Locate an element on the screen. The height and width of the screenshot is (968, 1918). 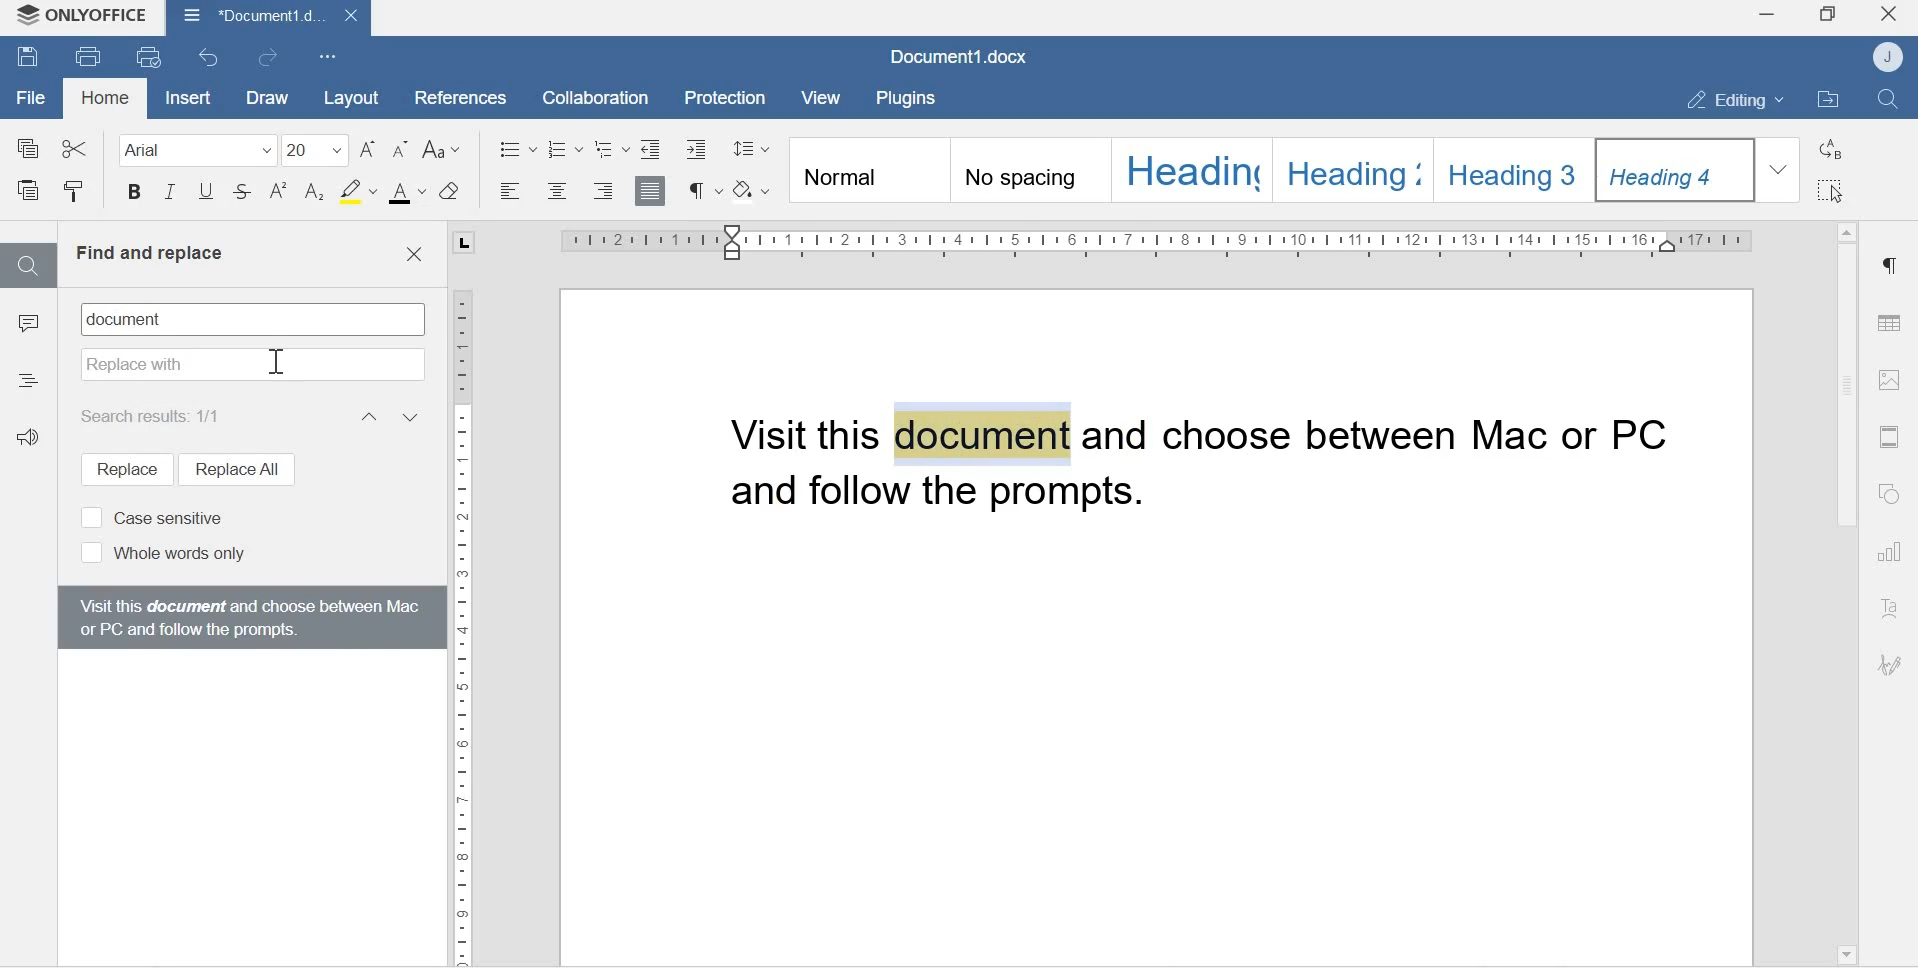
Insert is located at coordinates (185, 98).